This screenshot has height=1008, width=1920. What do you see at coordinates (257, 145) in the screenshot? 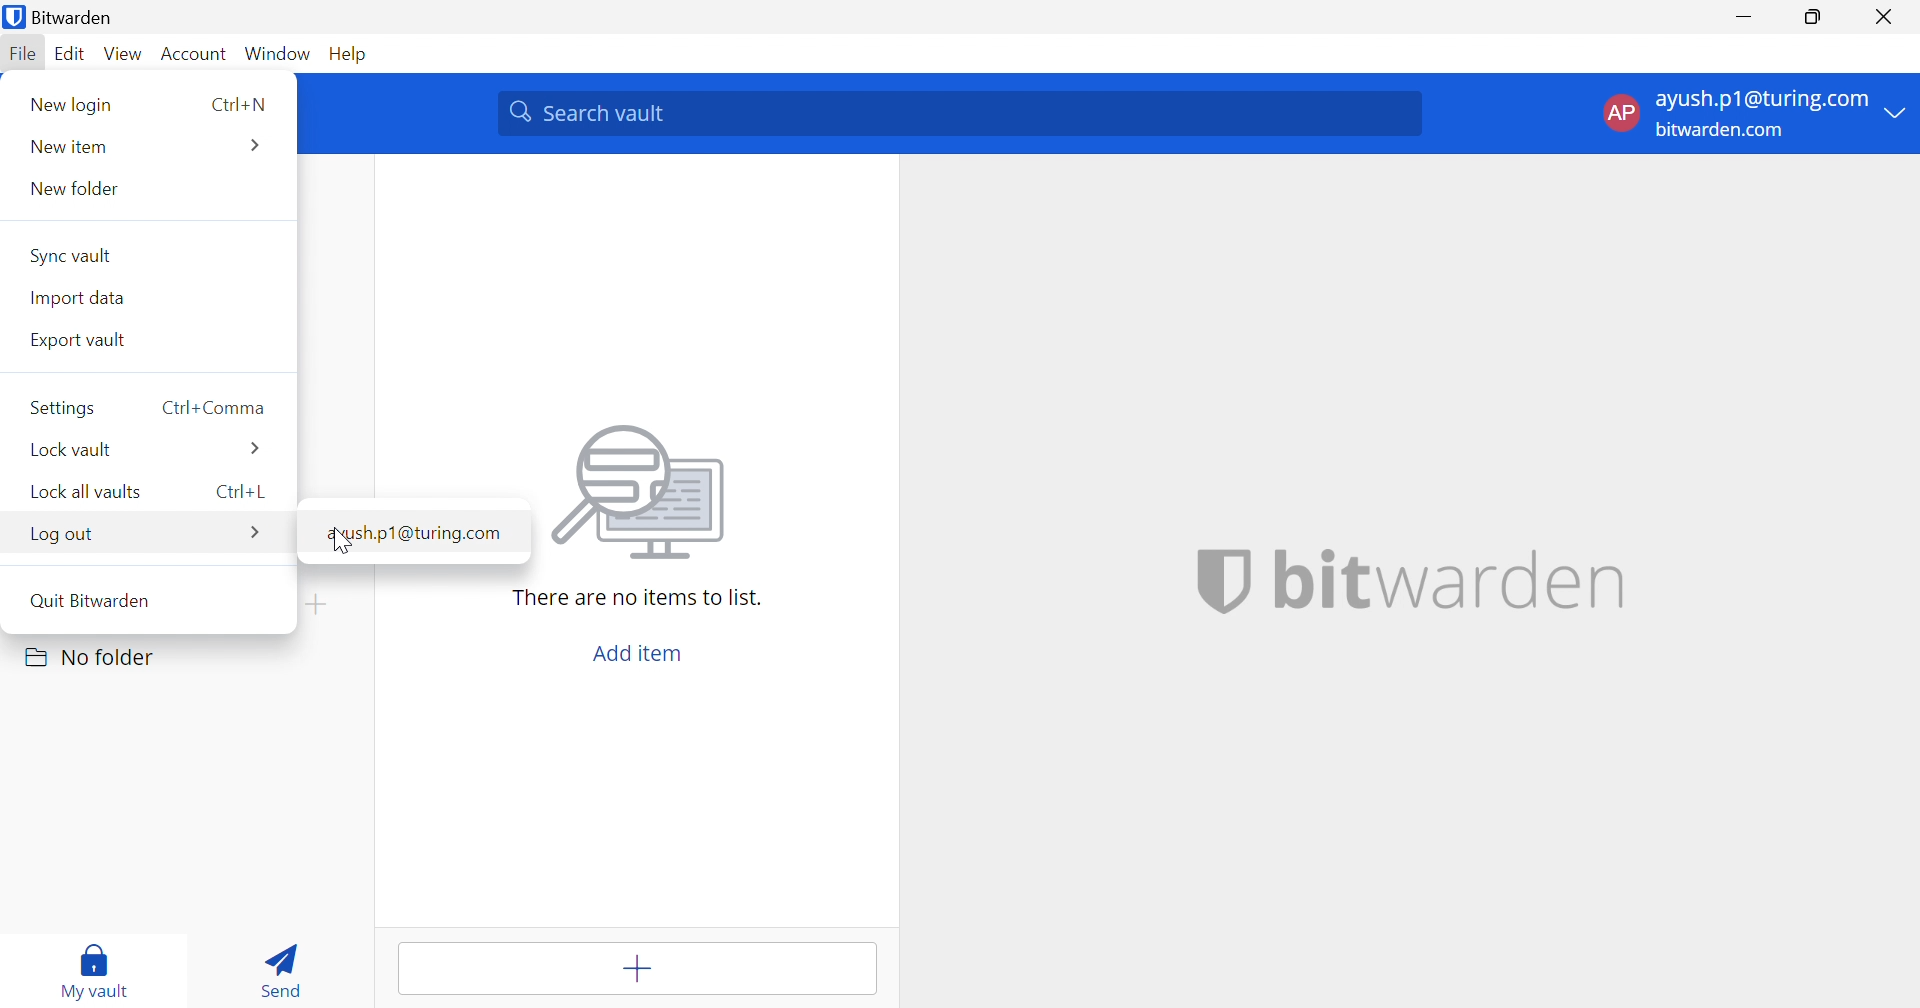
I see `More` at bounding box center [257, 145].